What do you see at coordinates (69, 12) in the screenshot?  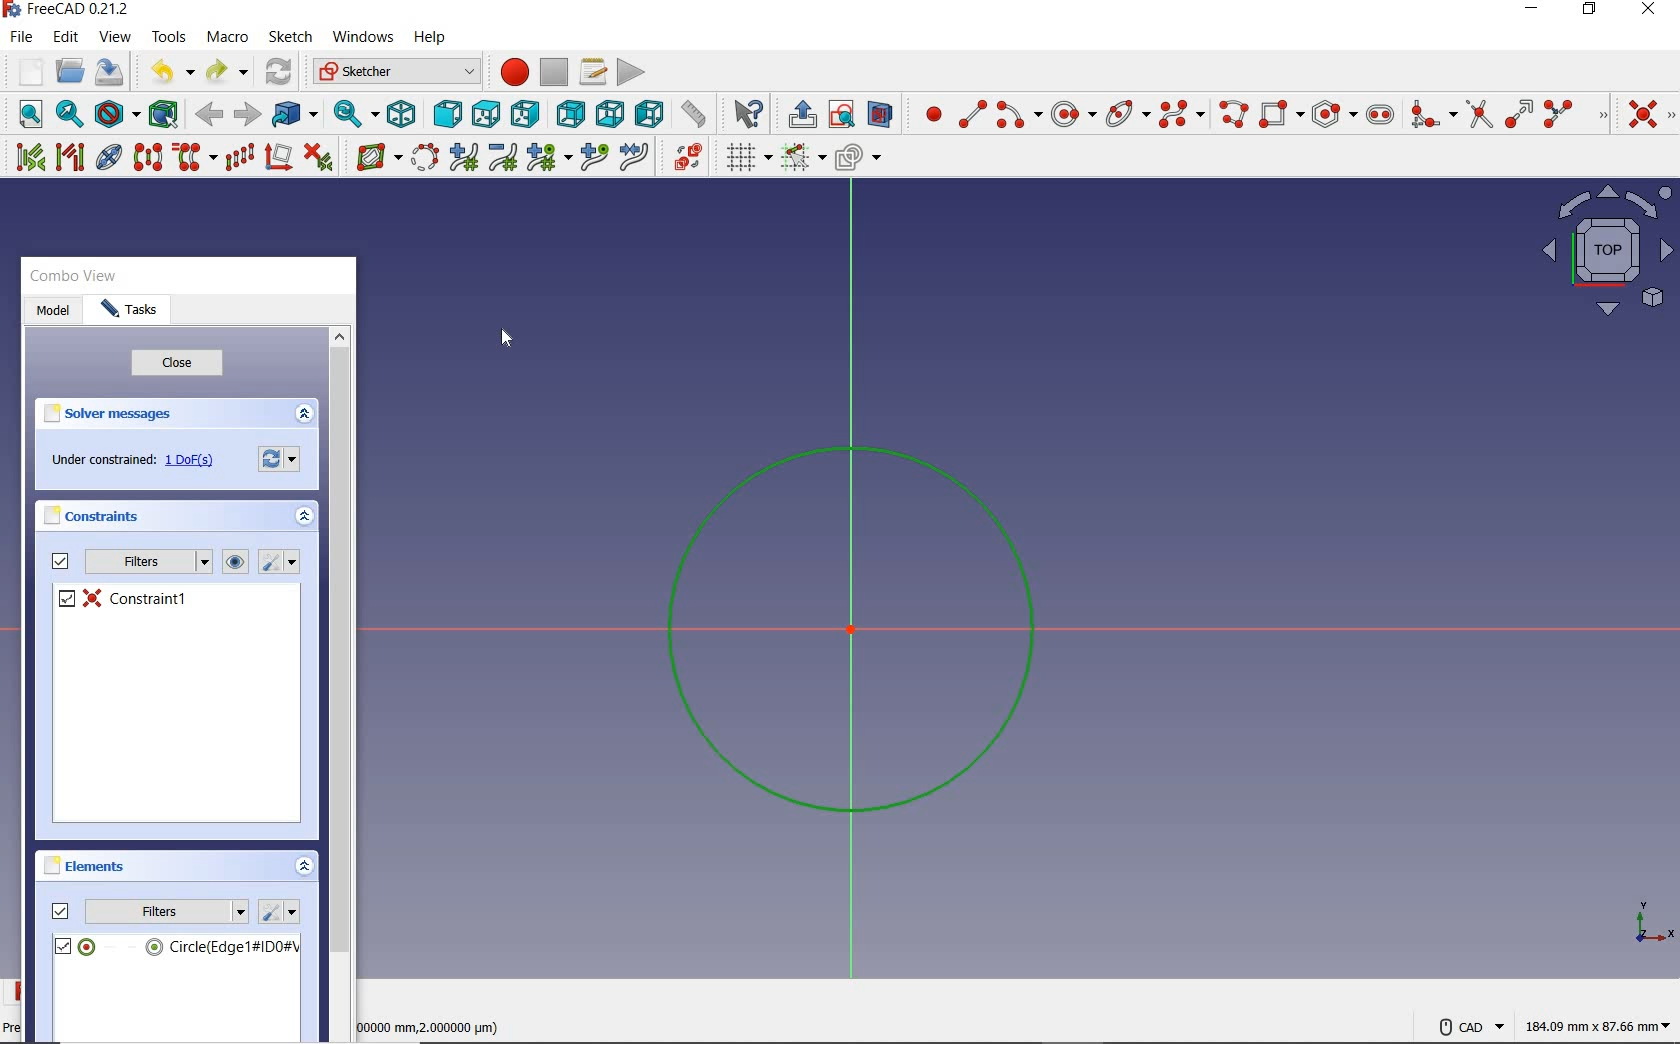 I see `system name` at bounding box center [69, 12].